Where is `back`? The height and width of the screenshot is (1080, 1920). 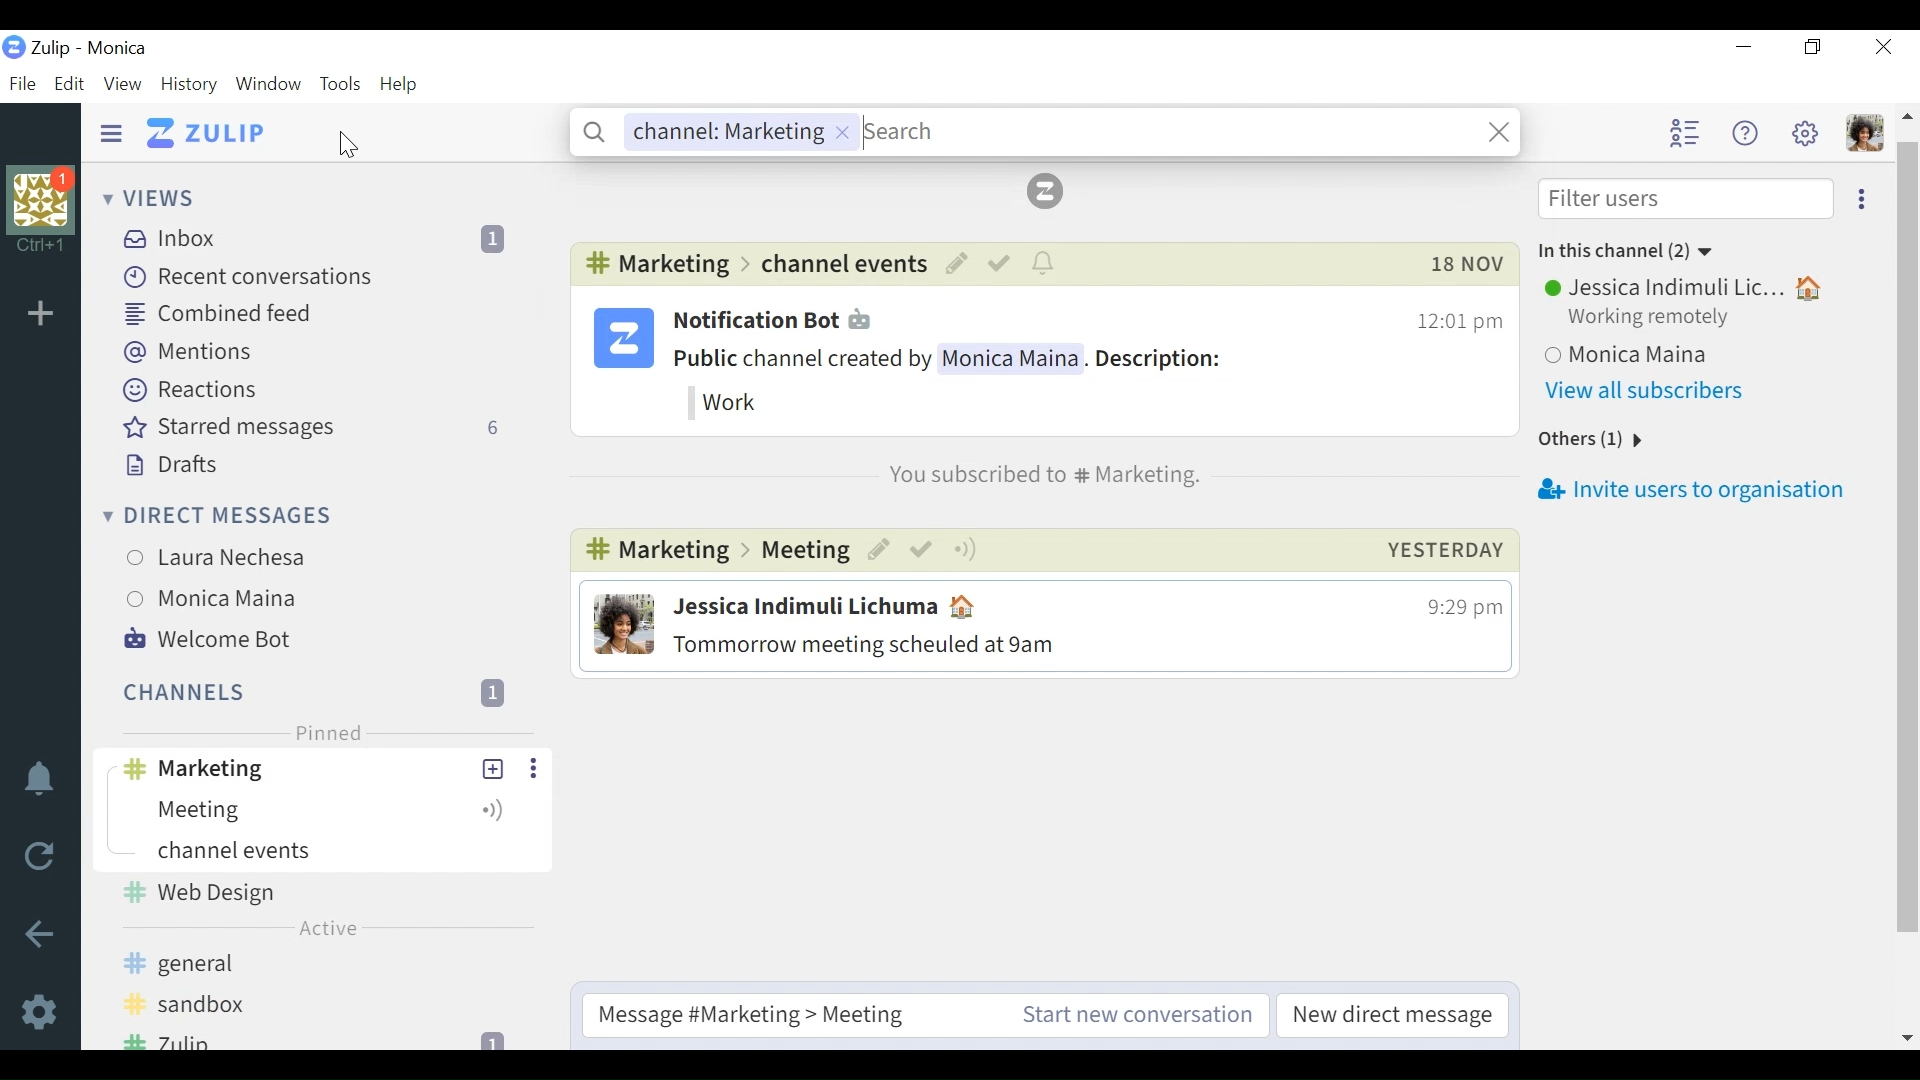
back is located at coordinates (44, 932).